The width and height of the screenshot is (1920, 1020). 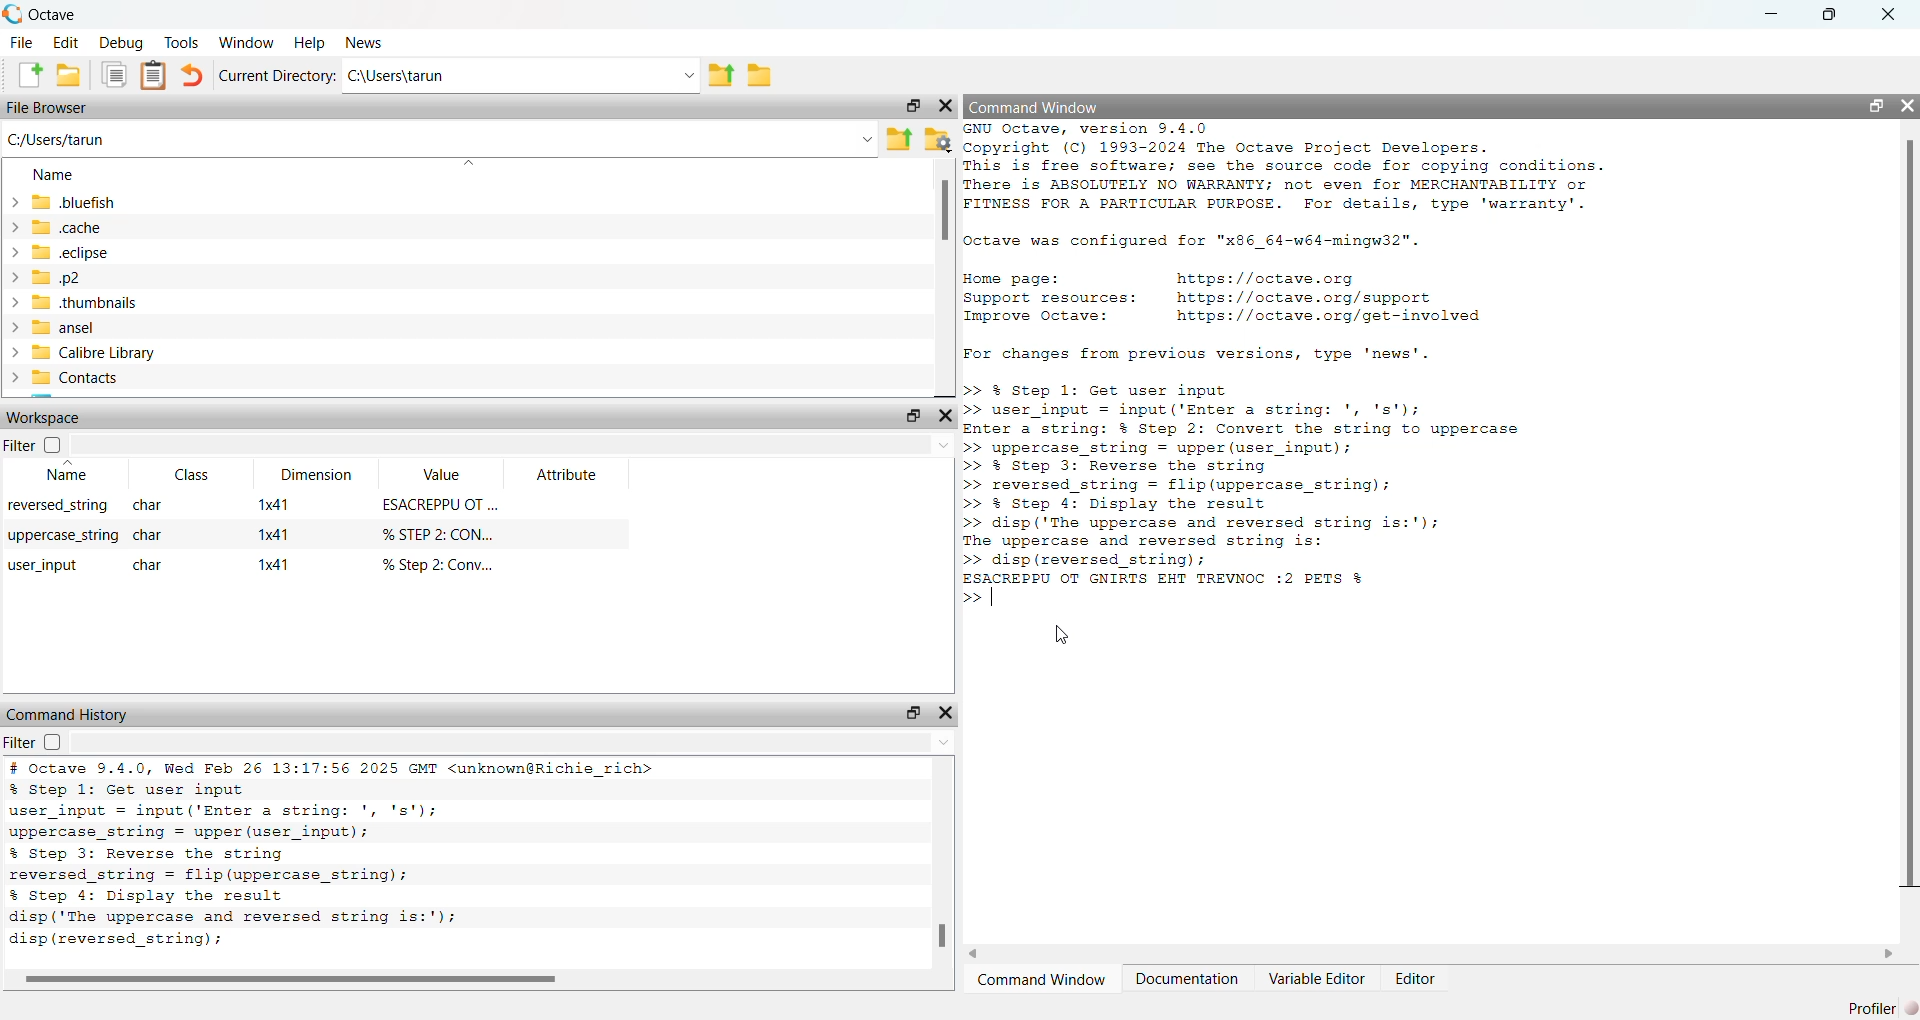 I want to click on news, so click(x=370, y=43).